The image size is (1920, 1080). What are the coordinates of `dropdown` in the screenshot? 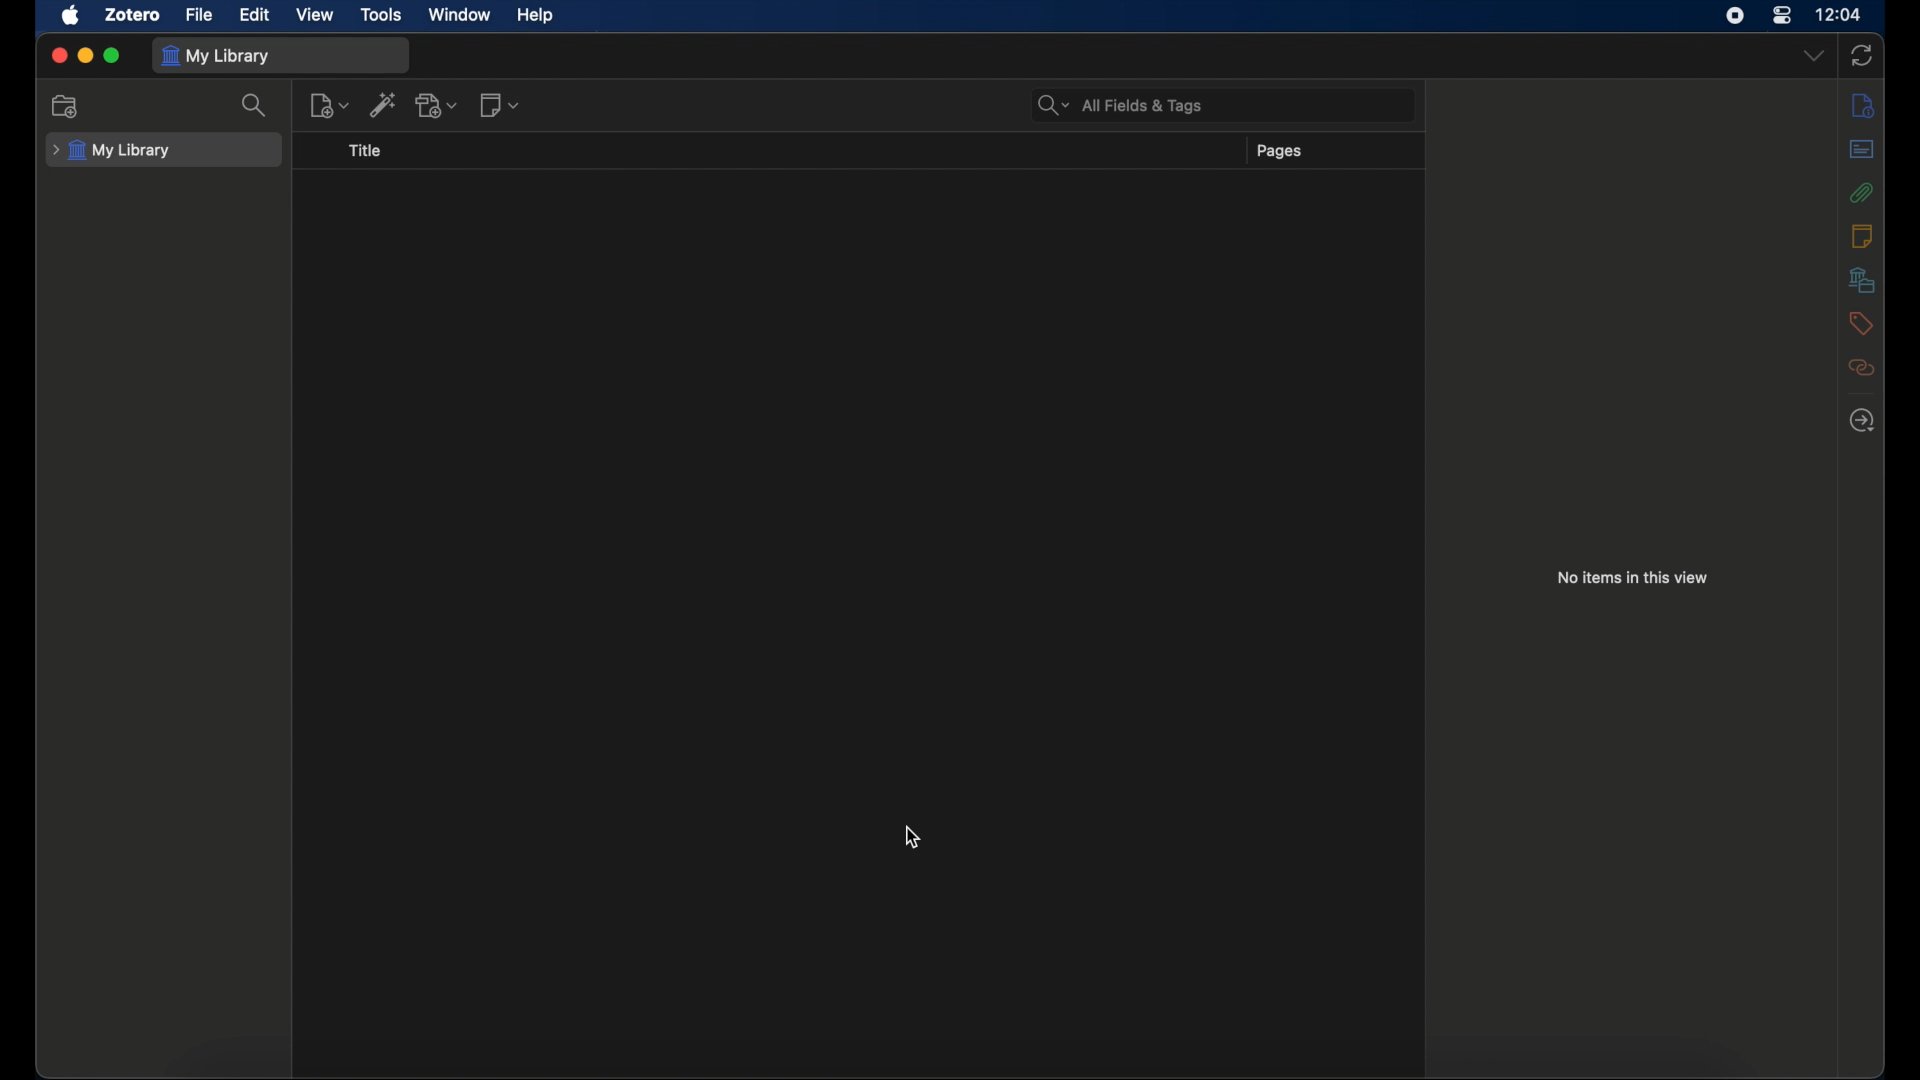 It's located at (1816, 54).